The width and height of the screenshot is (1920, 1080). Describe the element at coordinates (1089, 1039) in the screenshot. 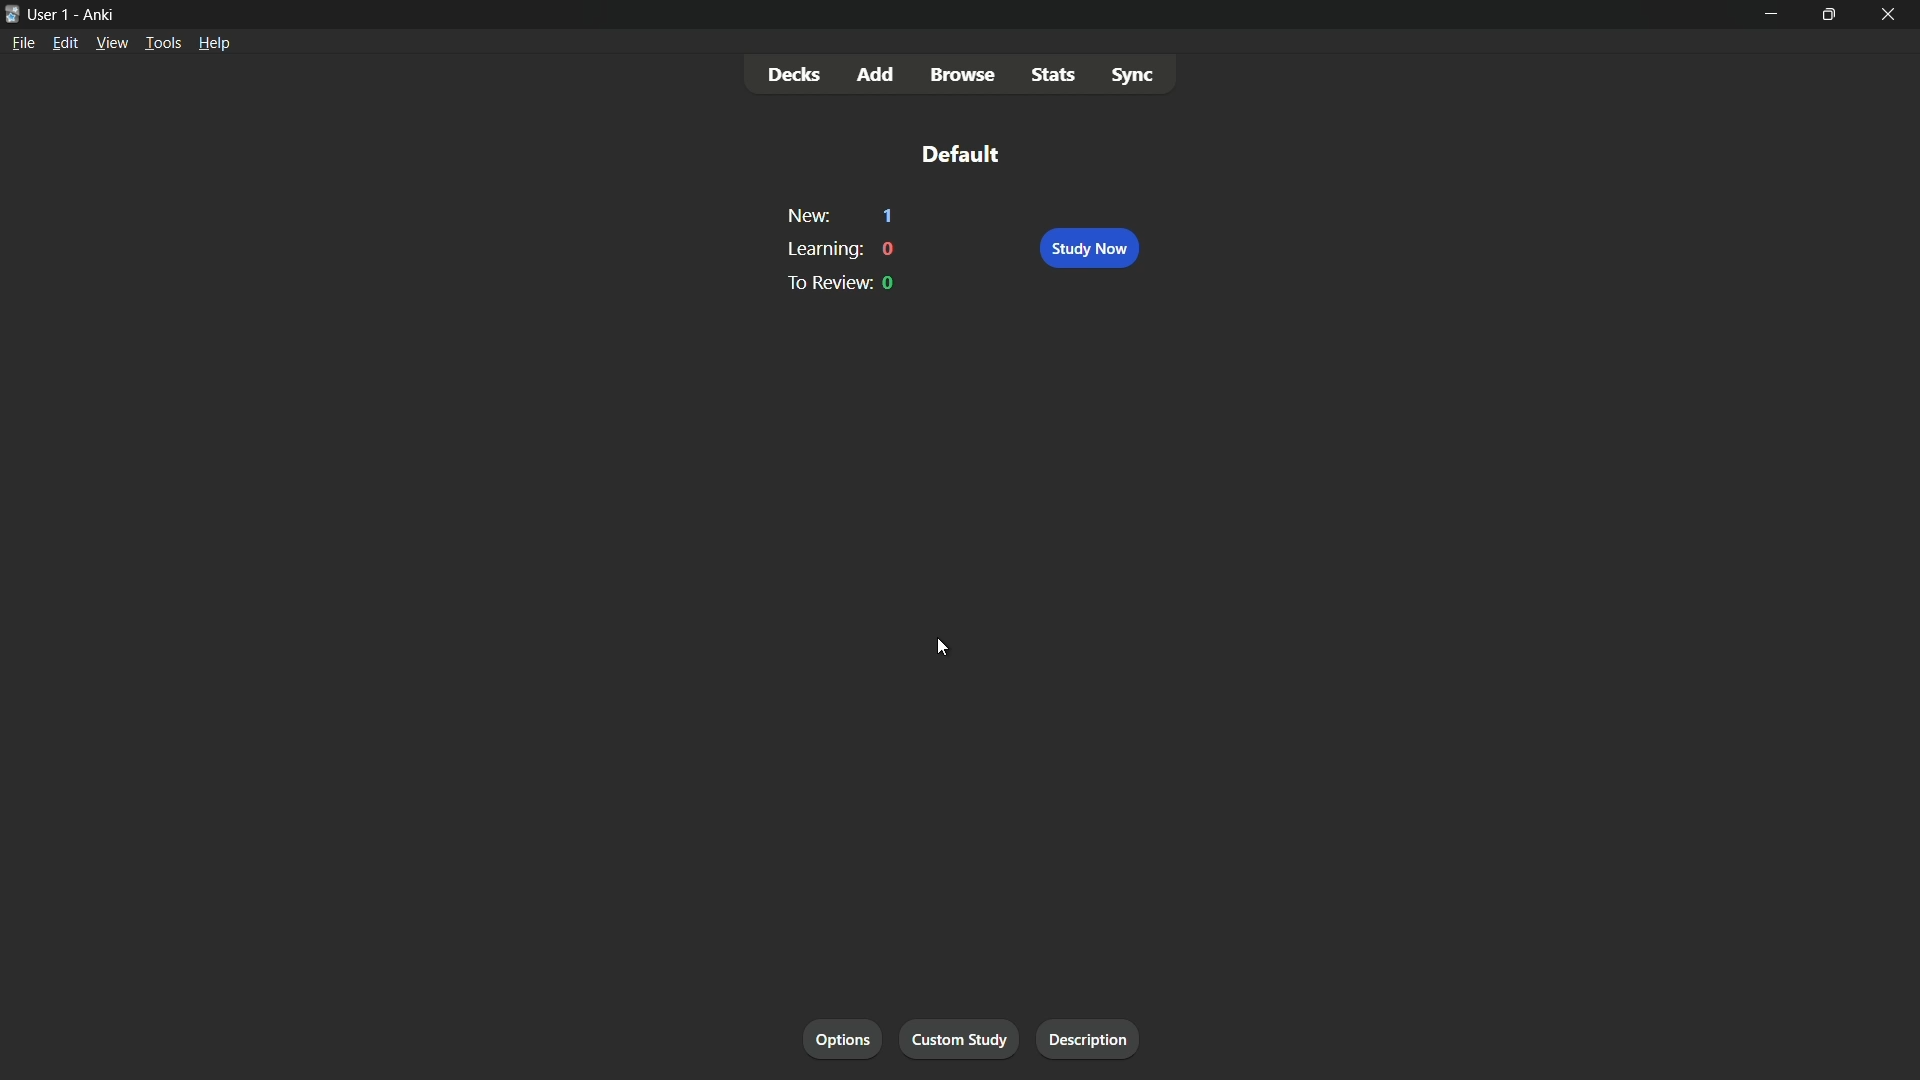

I see `description` at that location.